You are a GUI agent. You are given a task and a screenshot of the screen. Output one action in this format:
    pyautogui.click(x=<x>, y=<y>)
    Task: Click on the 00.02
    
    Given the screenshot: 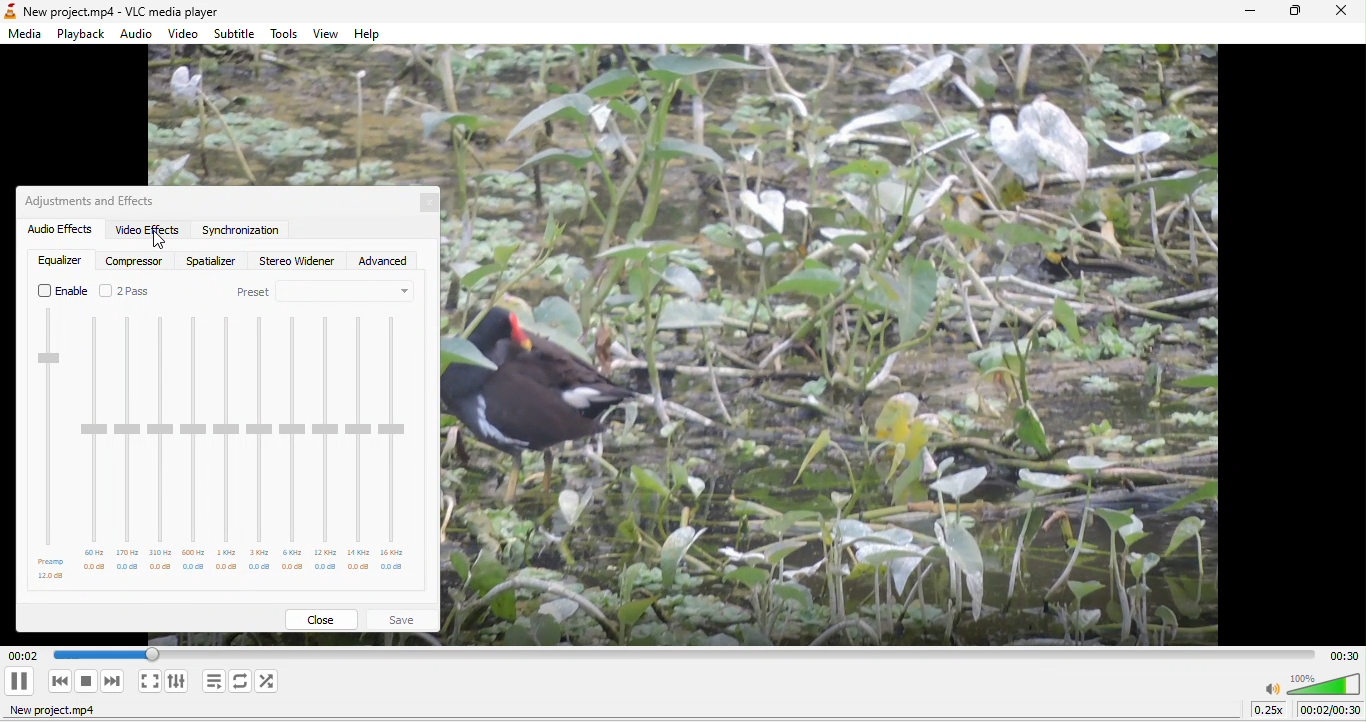 What is the action you would take?
    pyautogui.click(x=91, y=654)
    